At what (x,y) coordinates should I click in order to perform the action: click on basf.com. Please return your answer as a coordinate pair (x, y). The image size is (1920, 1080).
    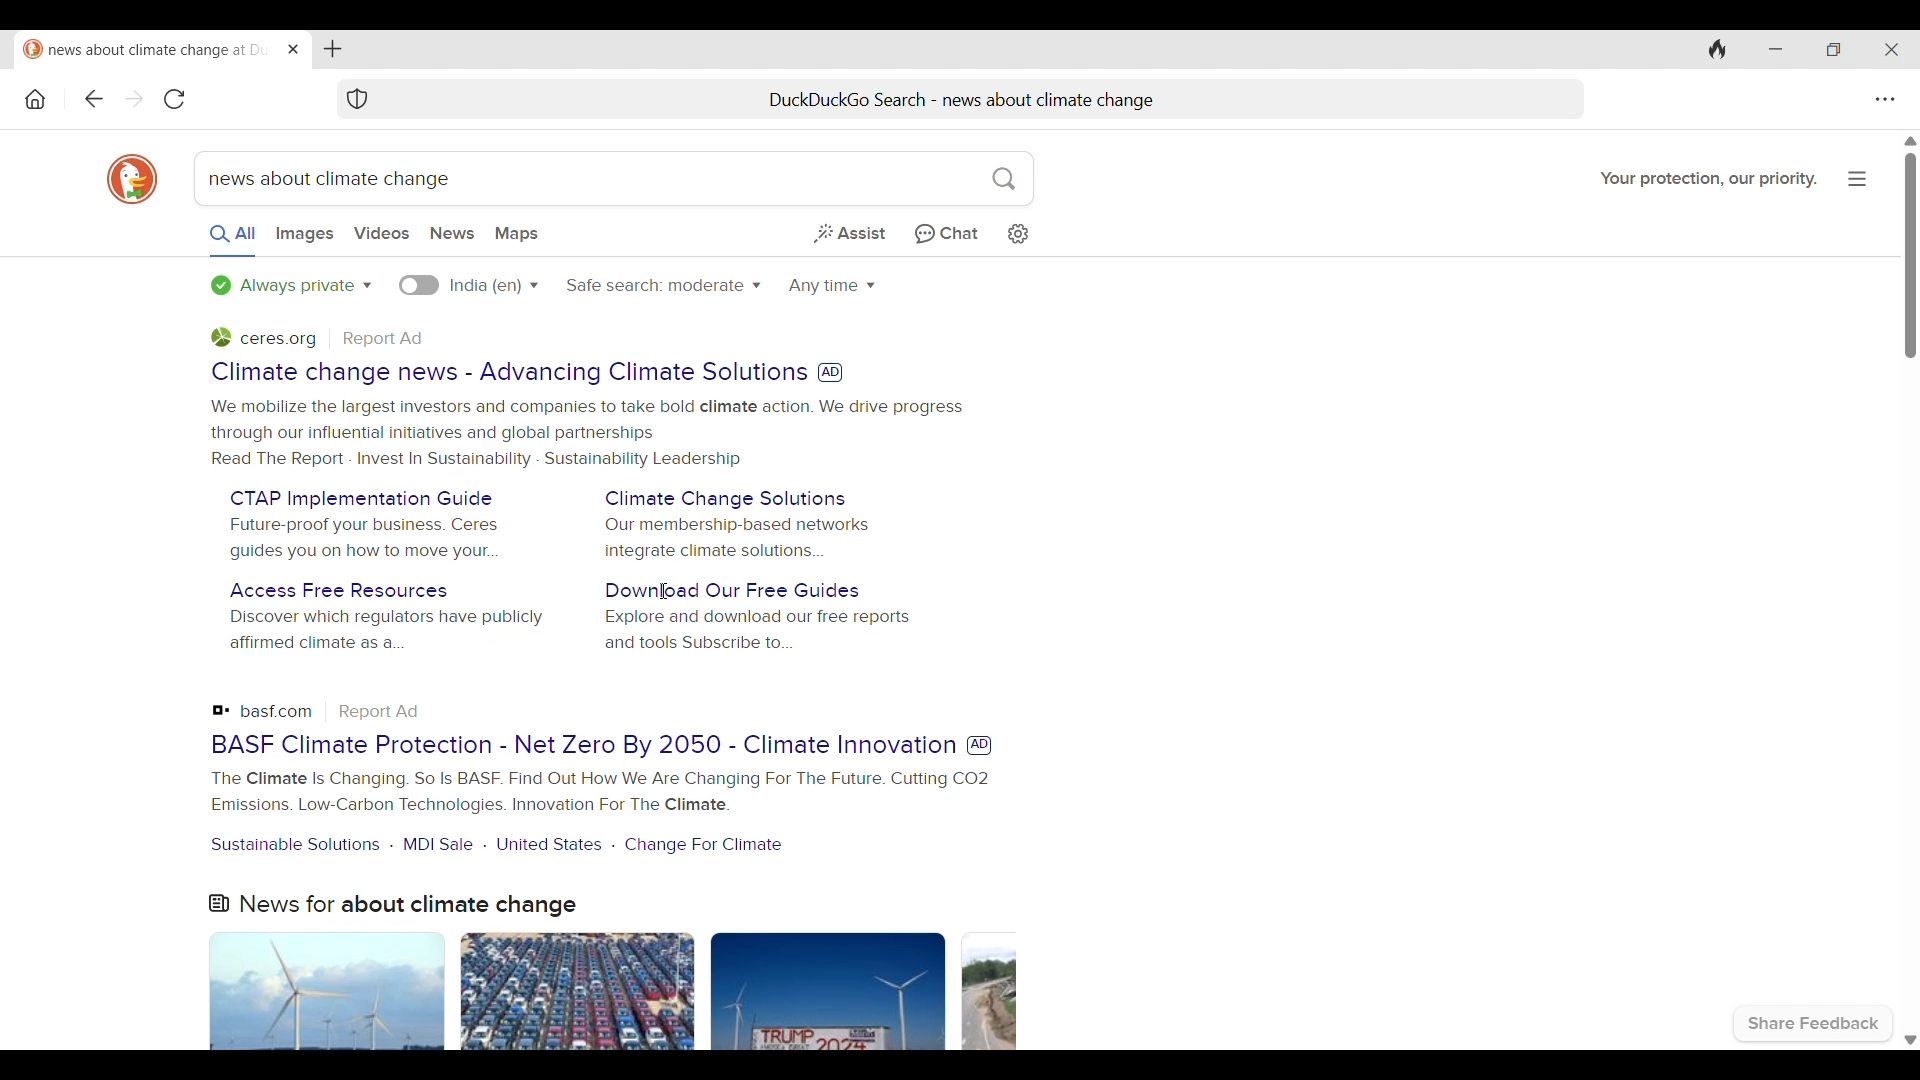
    Looking at the image, I should click on (263, 709).